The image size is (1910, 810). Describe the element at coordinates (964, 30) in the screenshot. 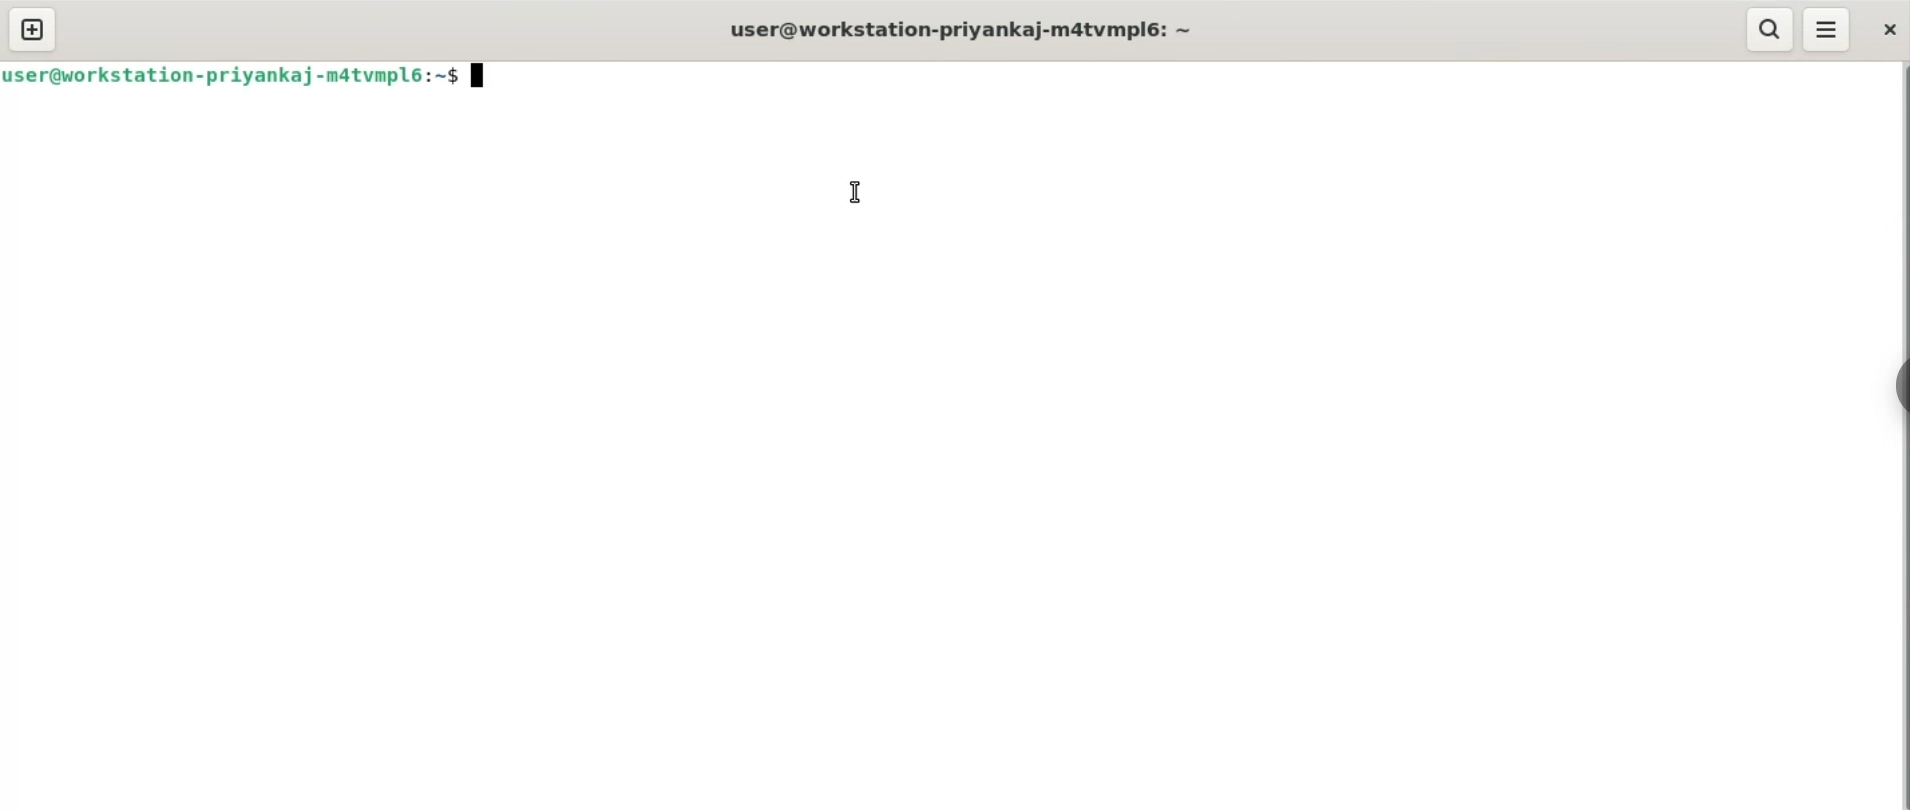

I see `user@workstation-priyankaj-m4tvmpl6:~` at that location.